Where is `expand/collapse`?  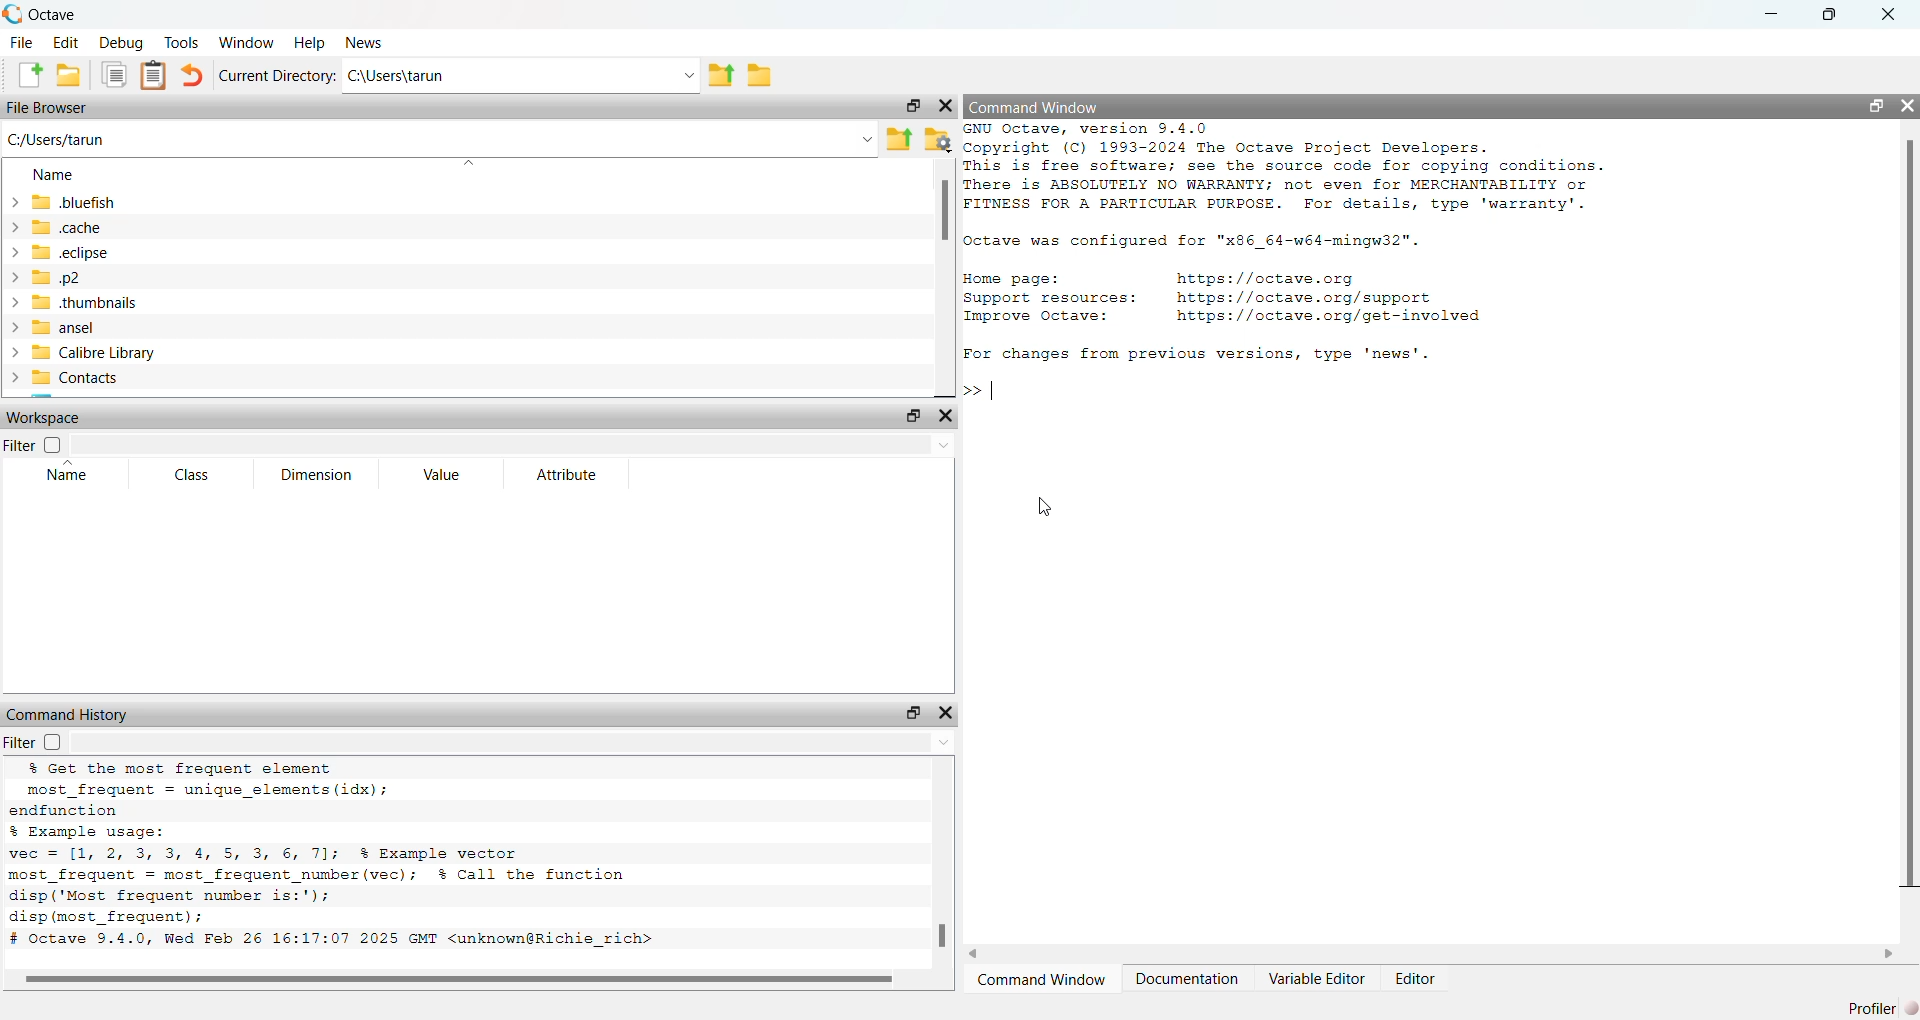 expand/collapse is located at coordinates (12, 327).